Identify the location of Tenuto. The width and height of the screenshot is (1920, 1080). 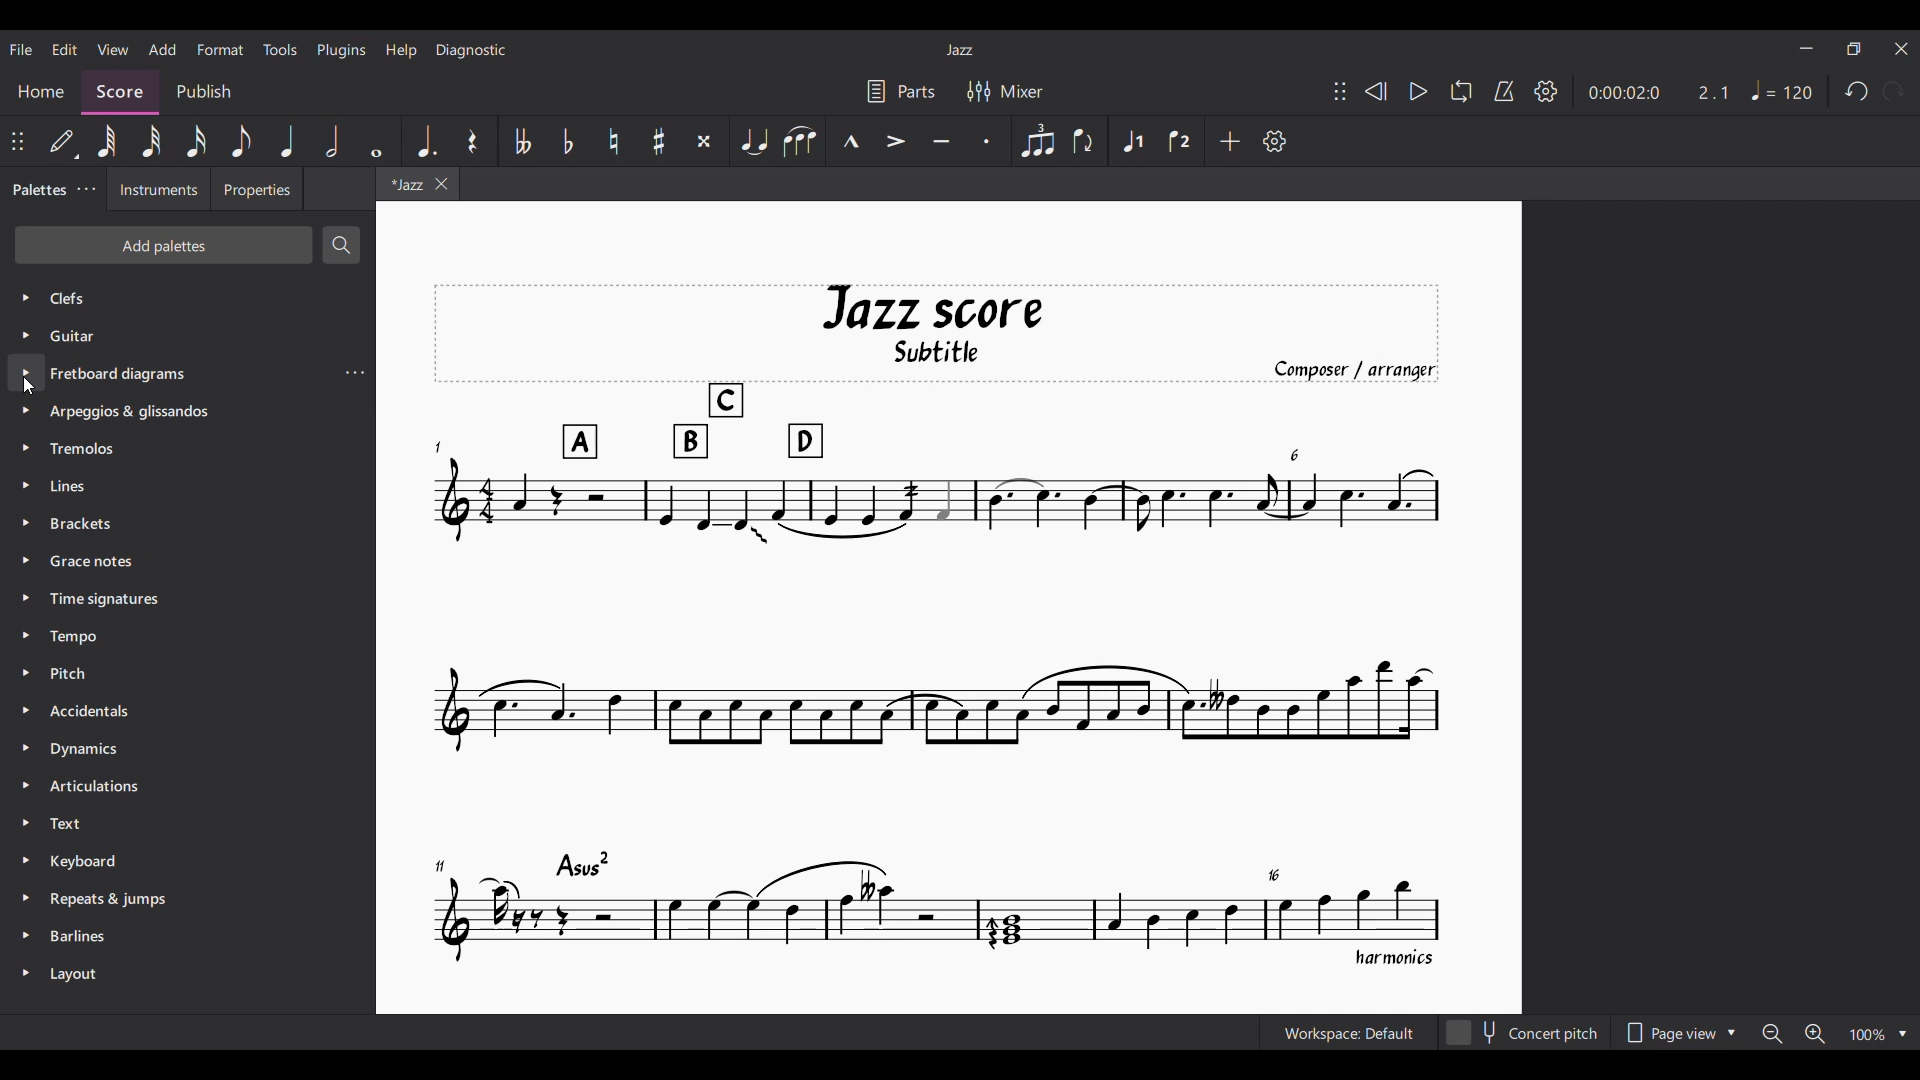
(942, 142).